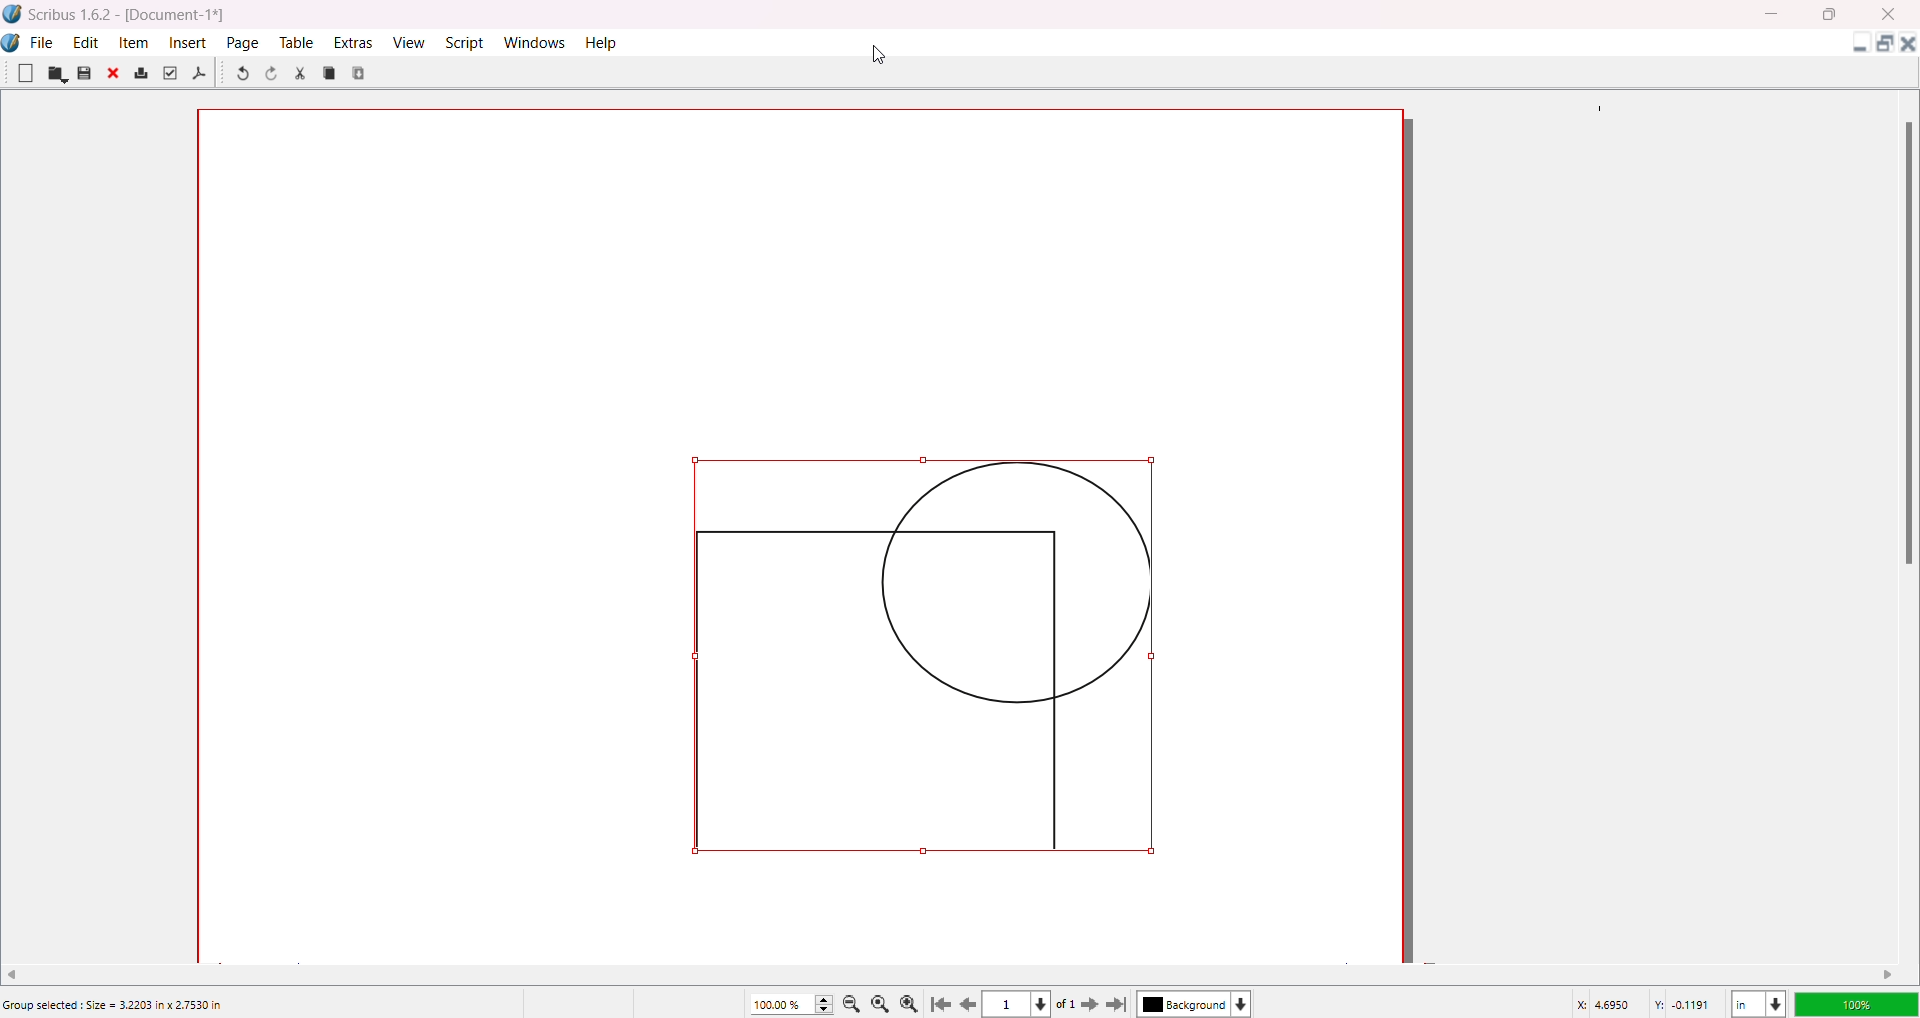  What do you see at coordinates (25, 72) in the screenshot?
I see `New` at bounding box center [25, 72].